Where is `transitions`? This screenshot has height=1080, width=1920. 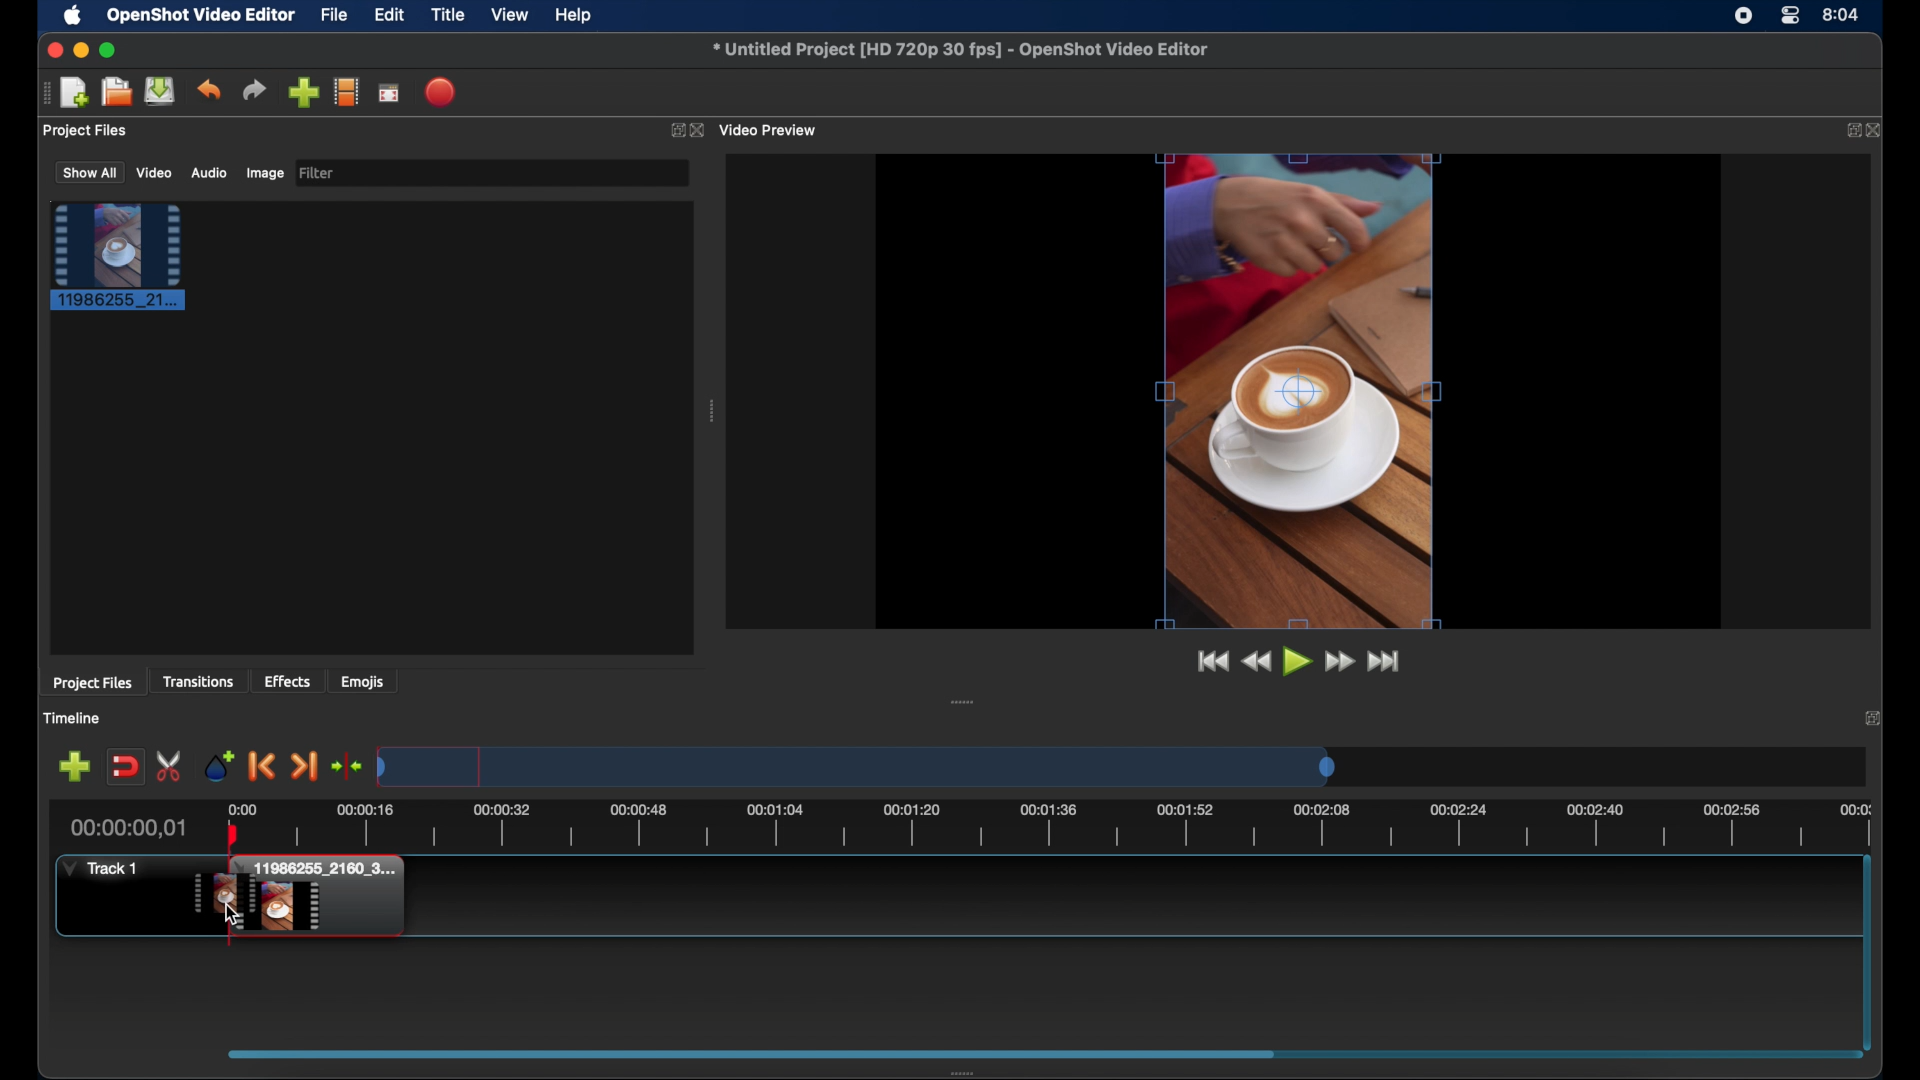
transitions is located at coordinates (198, 683).